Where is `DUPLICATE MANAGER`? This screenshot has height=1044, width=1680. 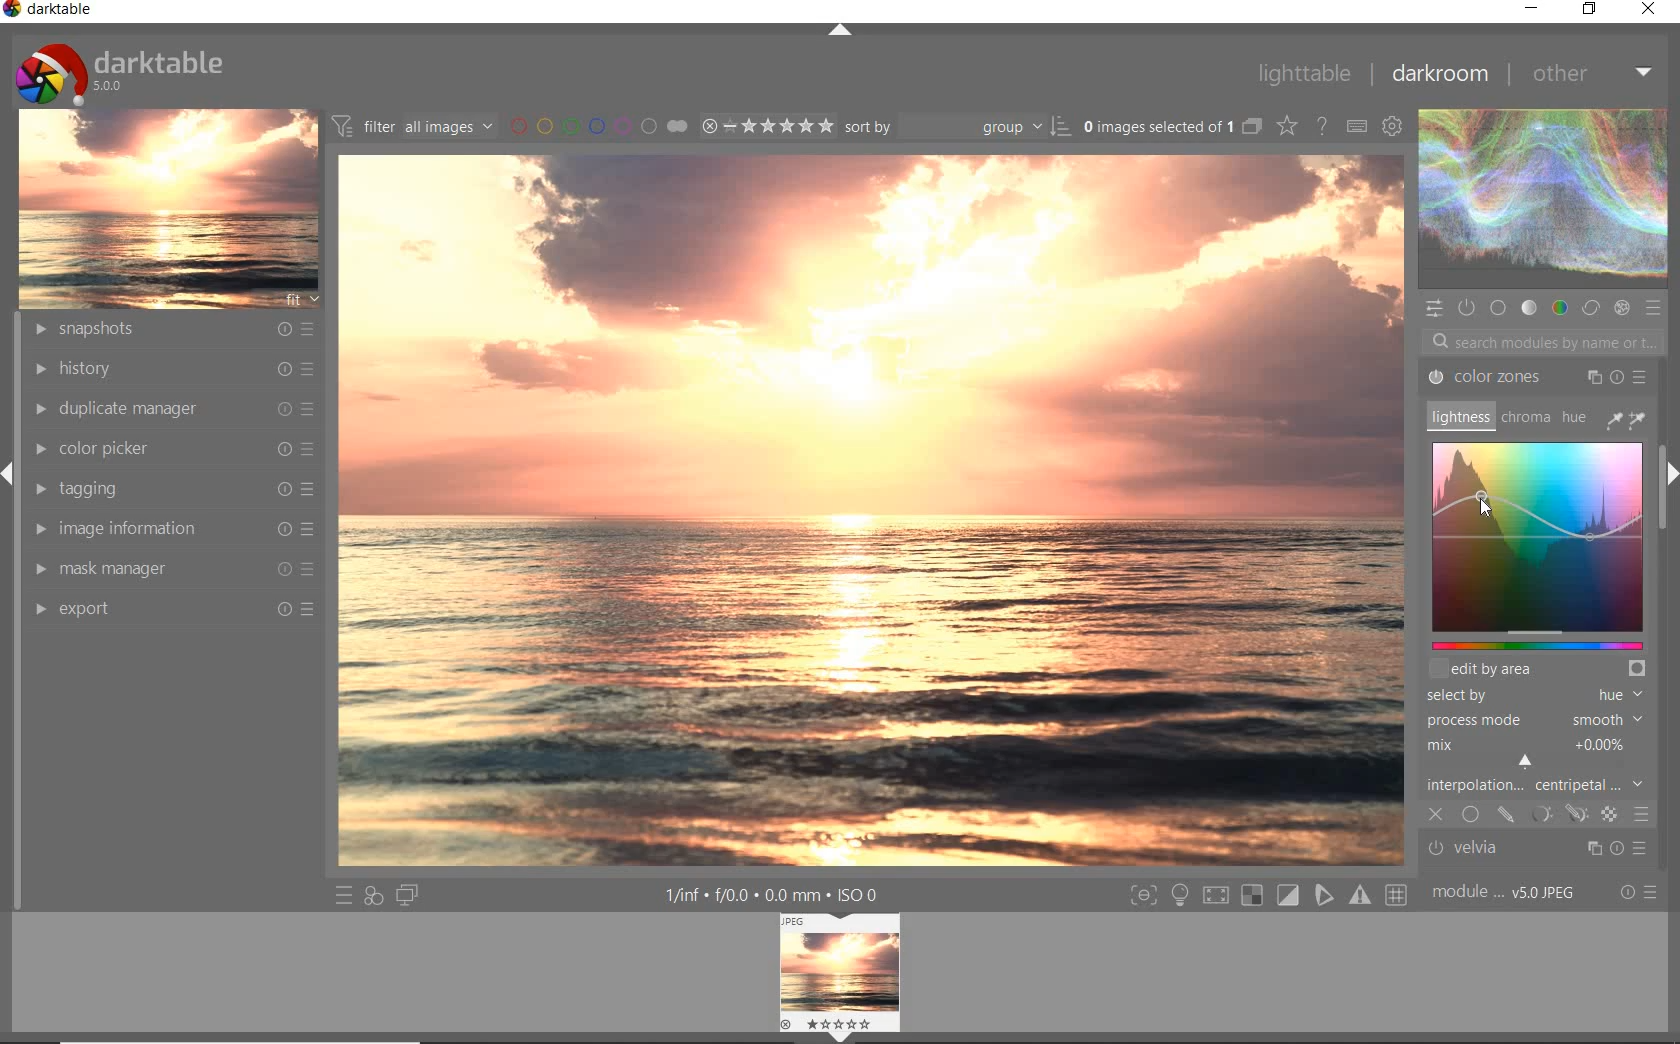
DUPLICATE MANAGER is located at coordinates (170, 406).